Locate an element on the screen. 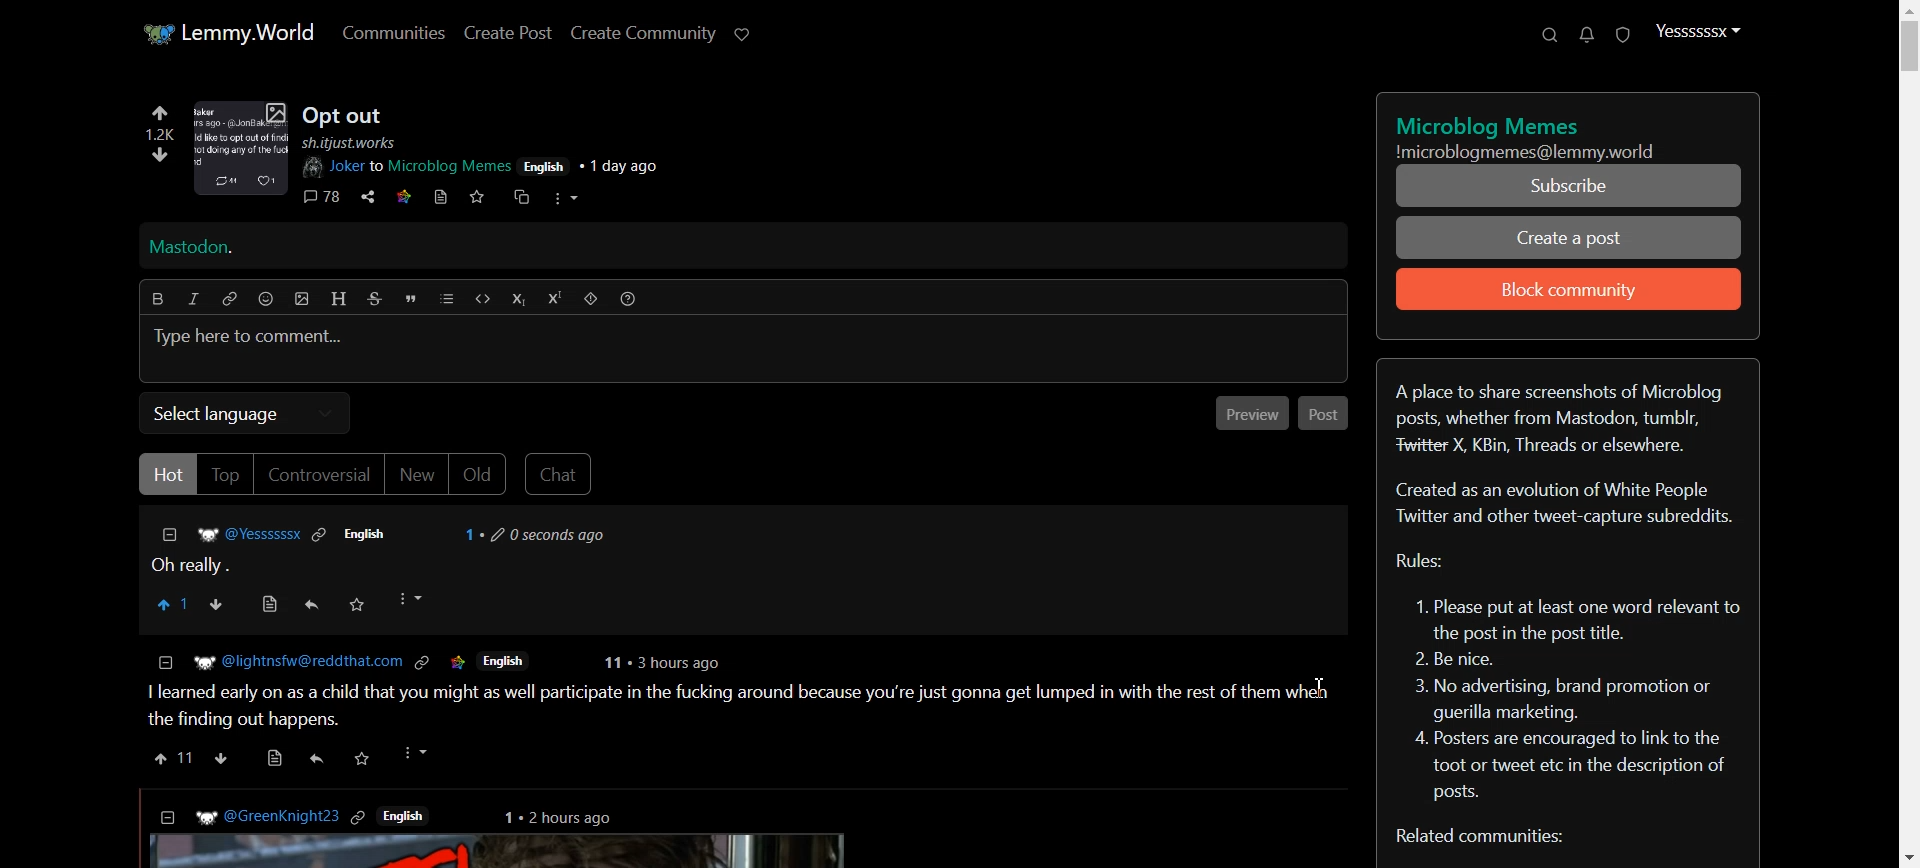 This screenshot has height=868, width=1920. svae is located at coordinates (485, 196).